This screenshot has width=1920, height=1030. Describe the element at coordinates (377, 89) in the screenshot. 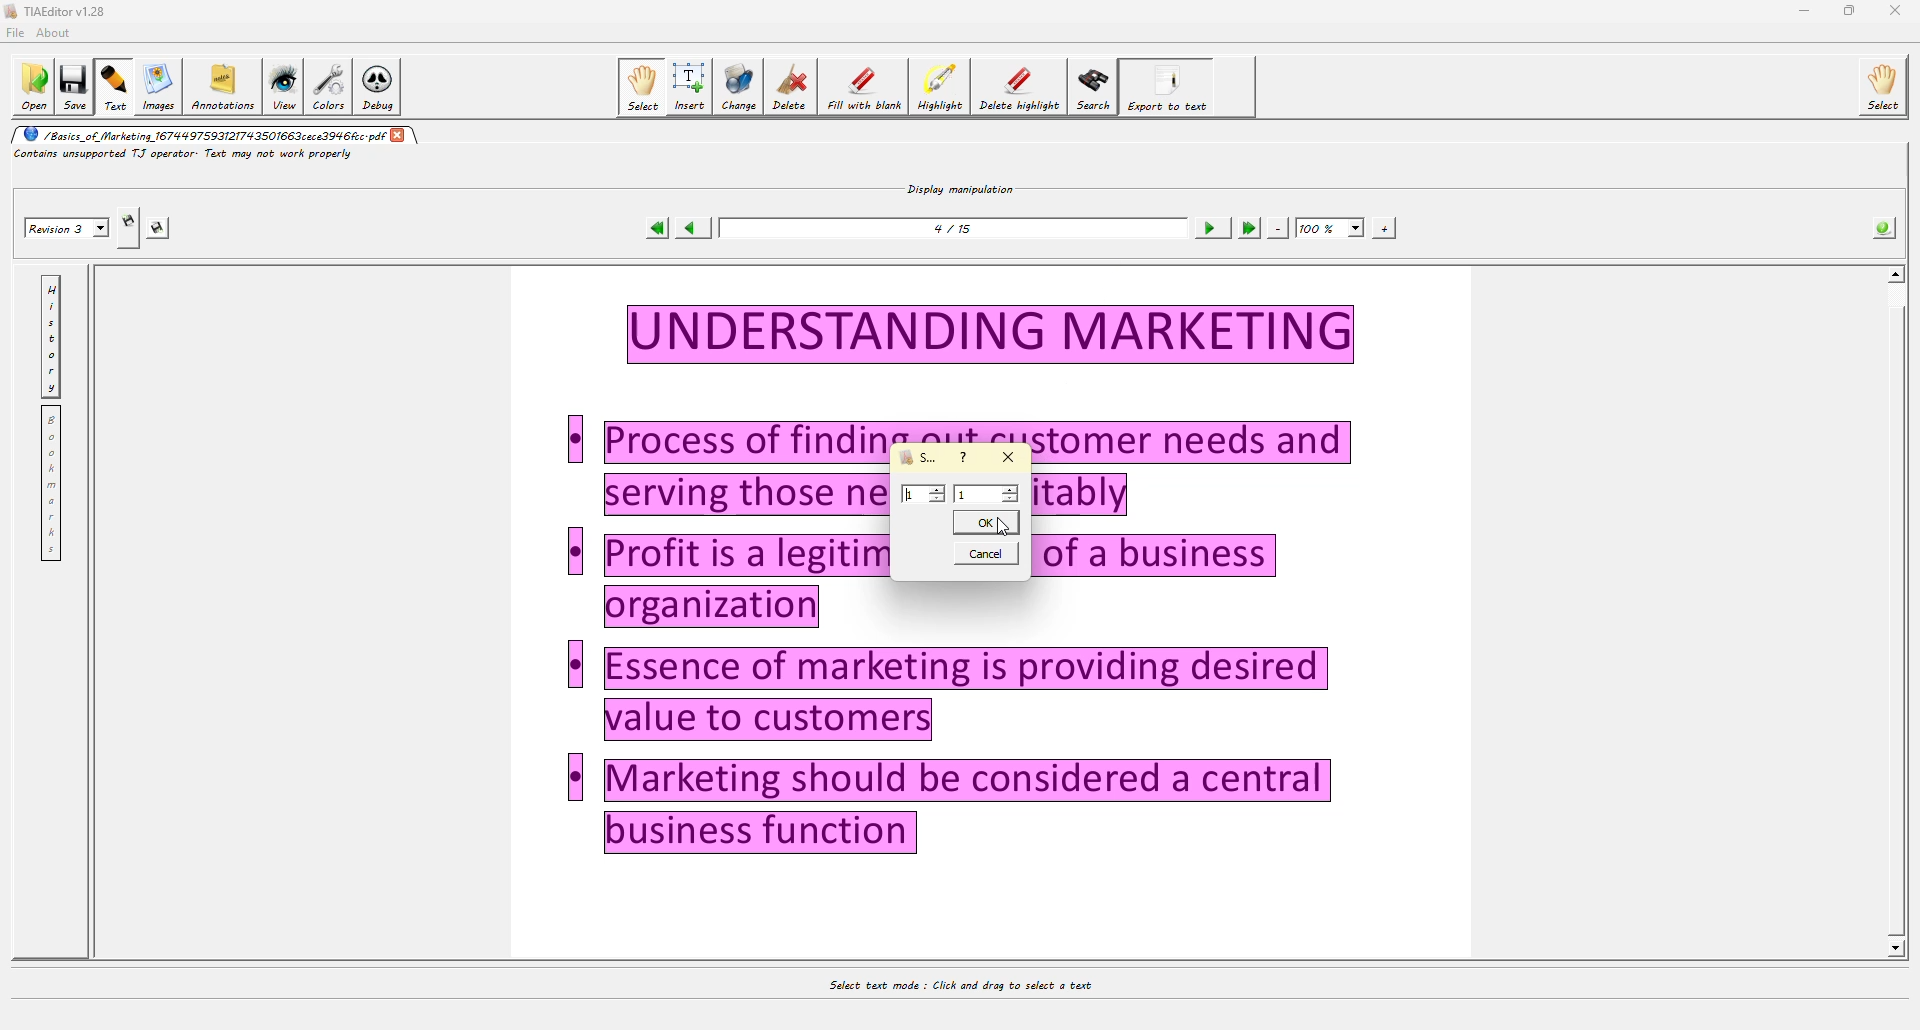

I see `debug` at that location.